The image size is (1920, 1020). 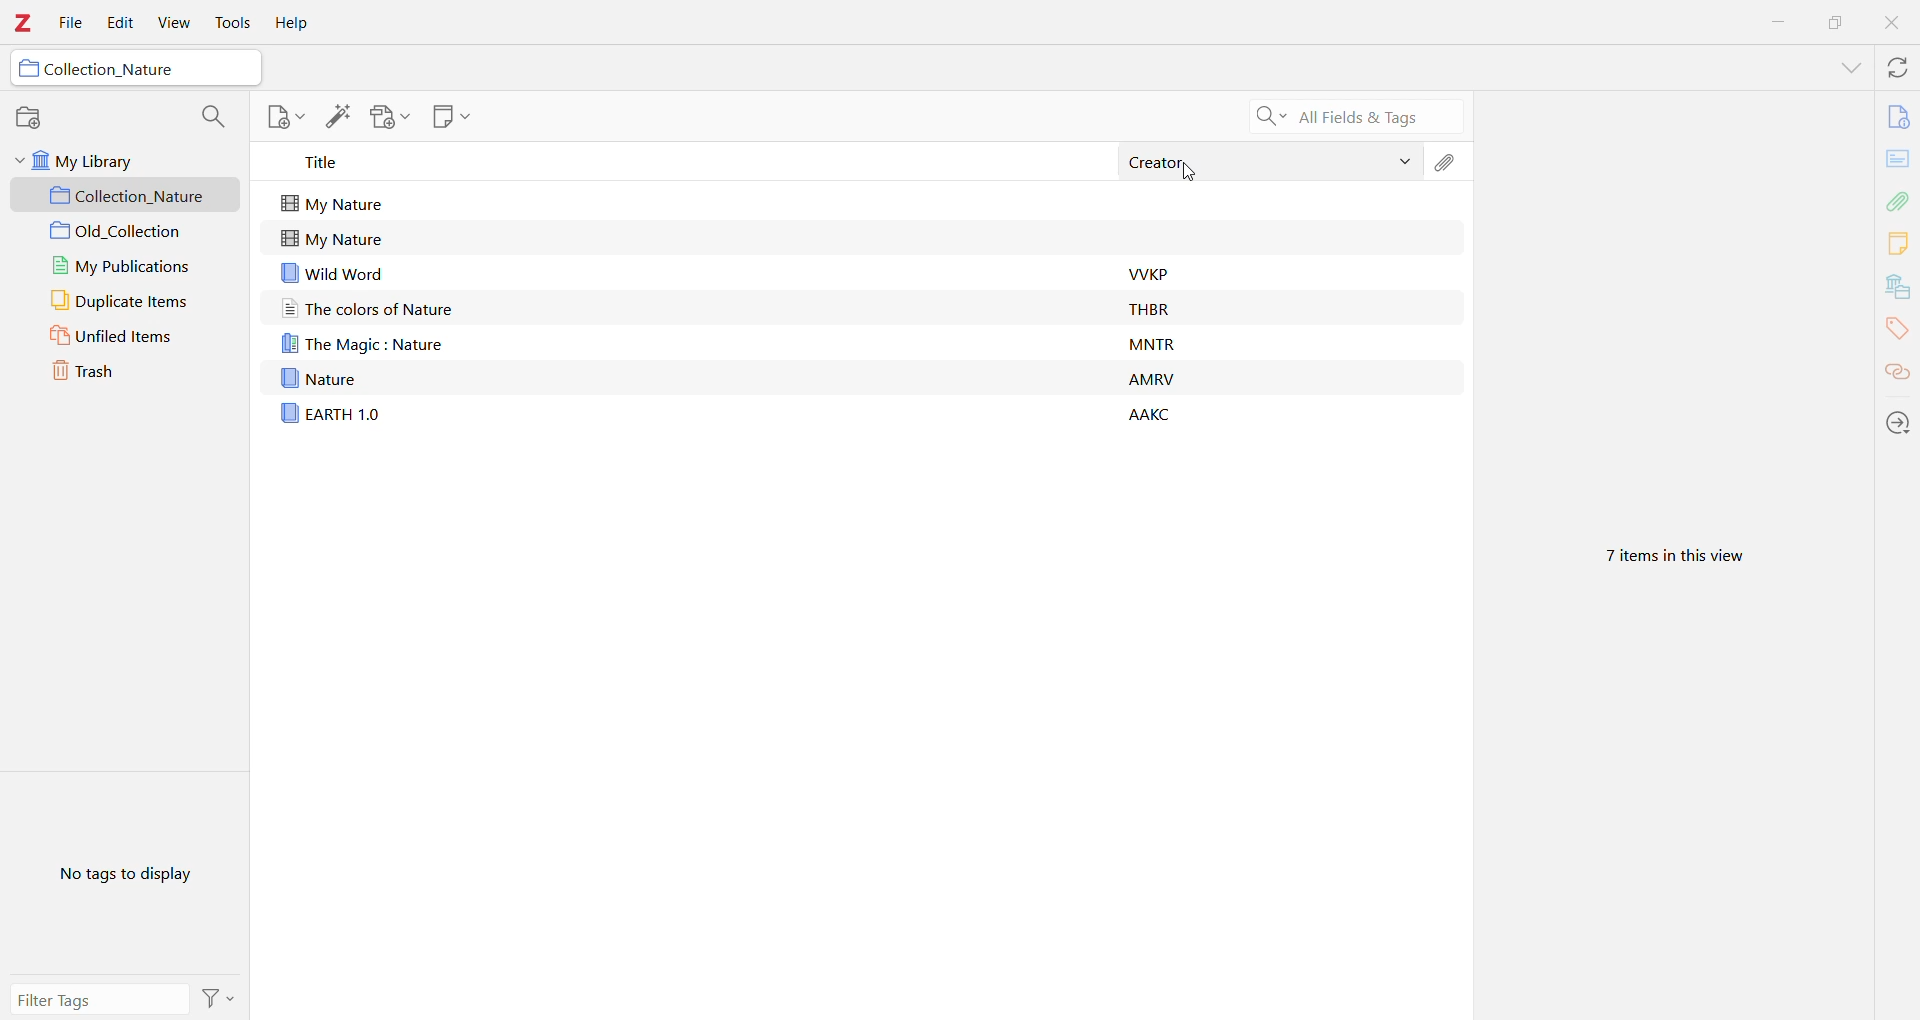 I want to click on Info, so click(x=1897, y=116).